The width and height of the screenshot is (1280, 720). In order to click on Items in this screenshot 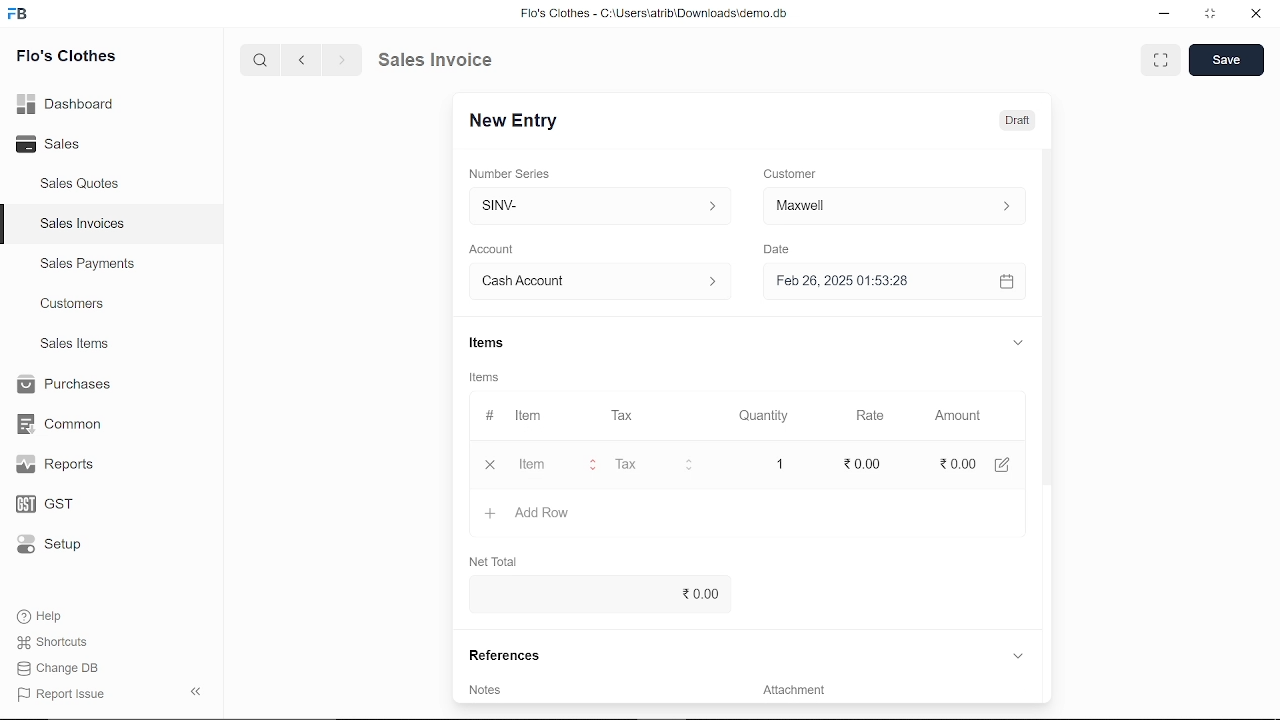, I will do `click(485, 345)`.